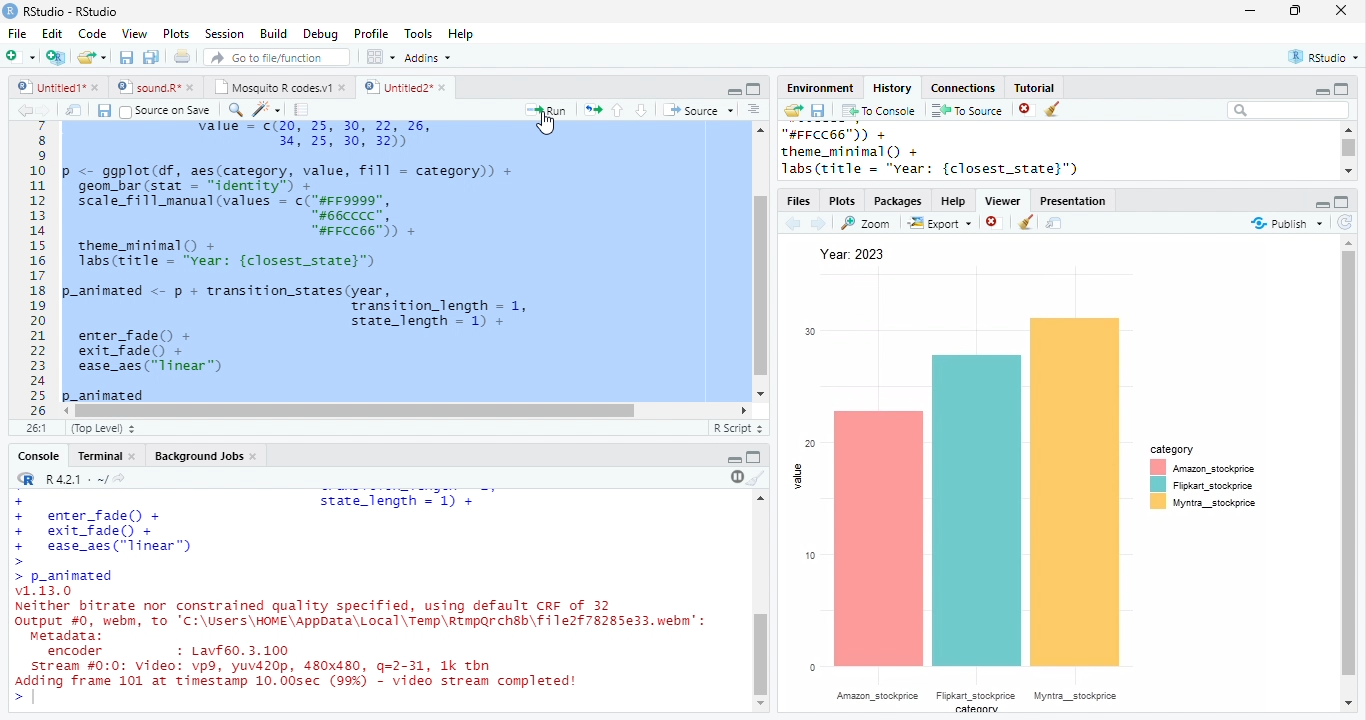 This screenshot has width=1366, height=720. Describe the element at coordinates (75, 478) in the screenshot. I see `R.4.2.1 . ~` at that location.